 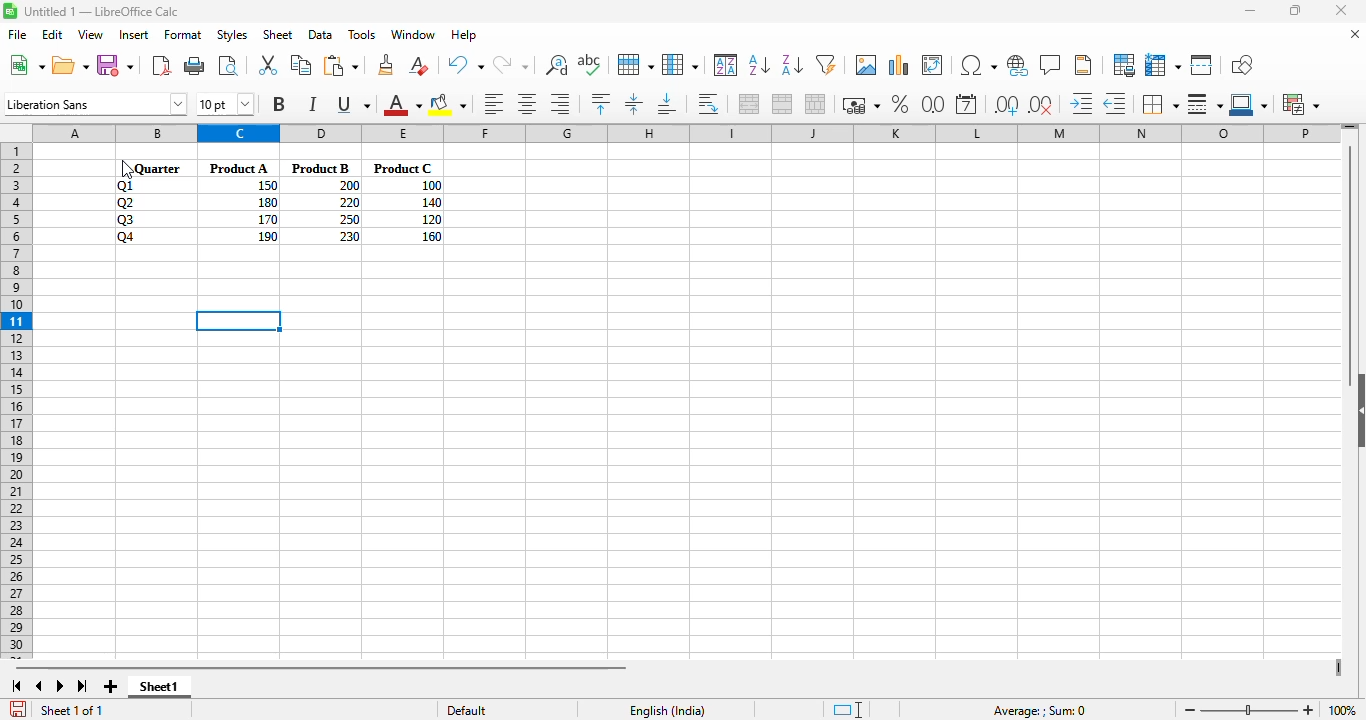 I want to click on font size, so click(x=224, y=104).